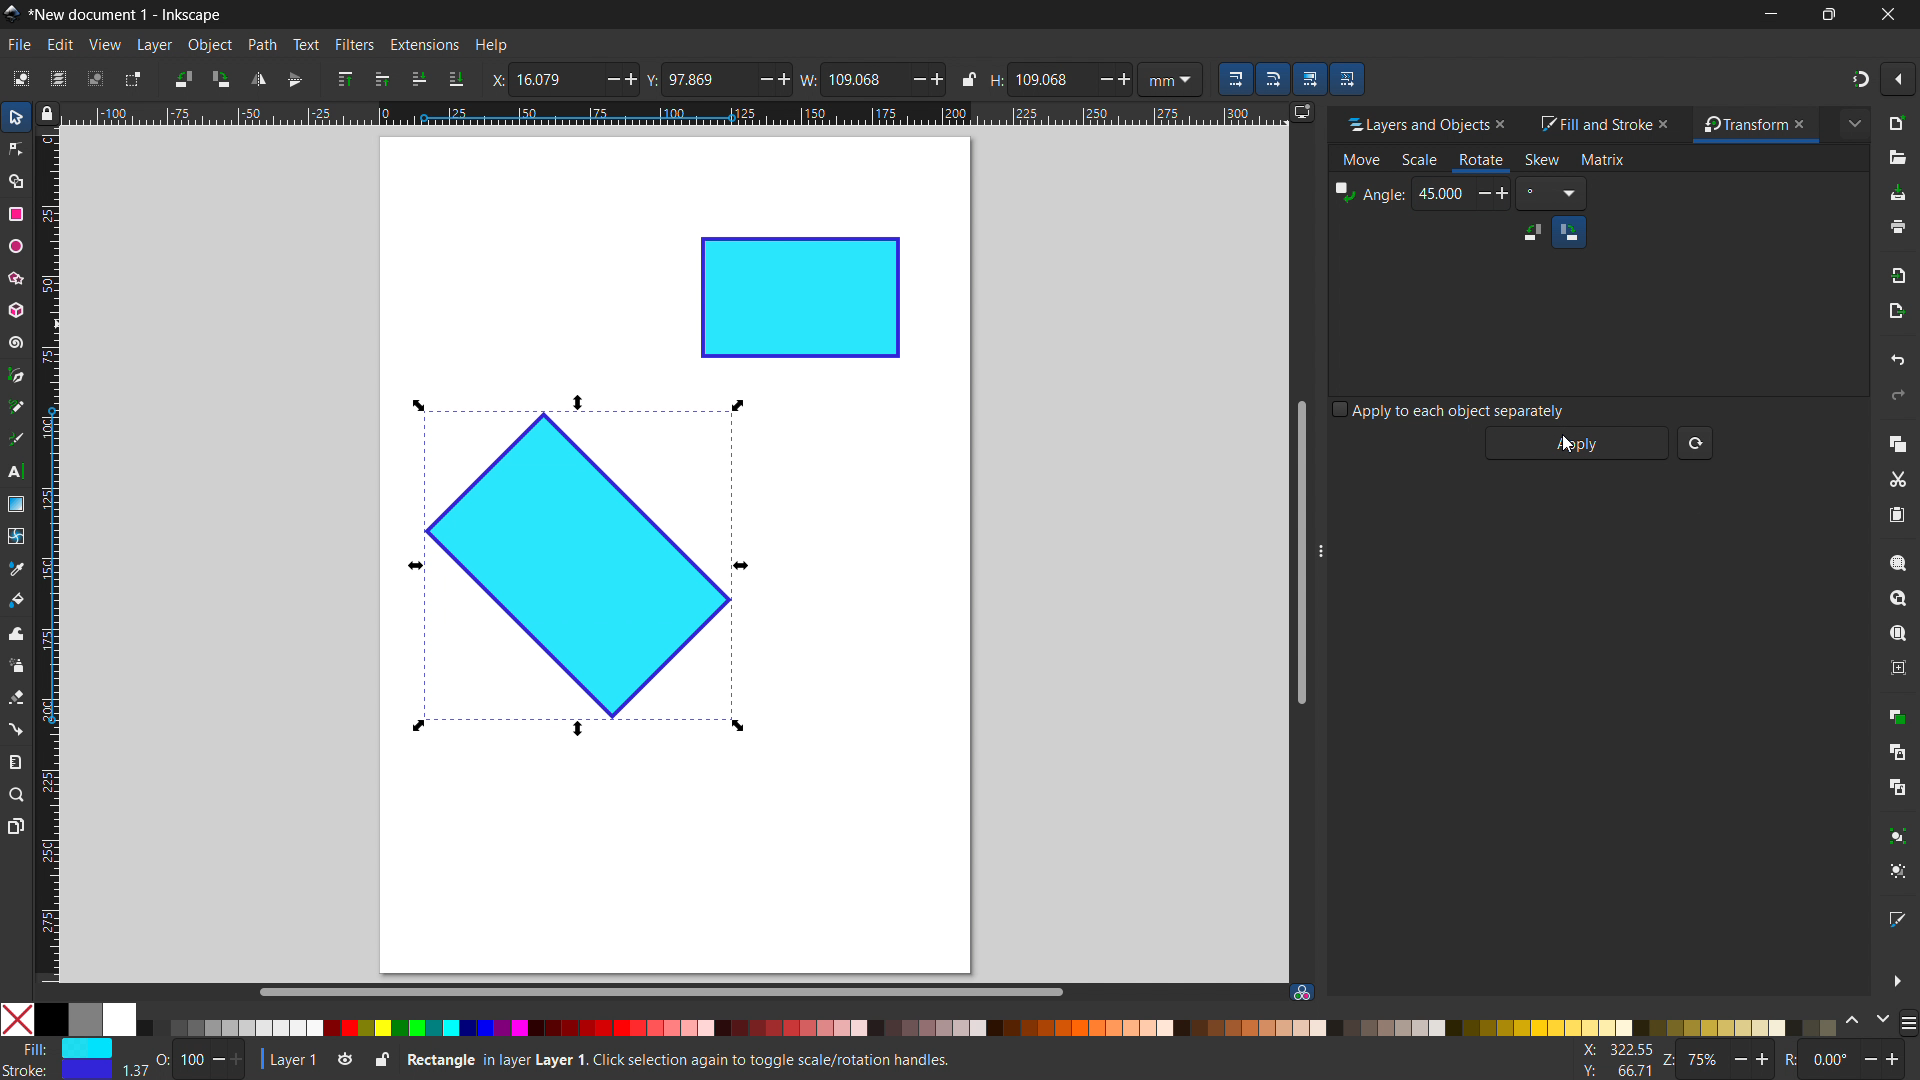  I want to click on select all in all layers, so click(57, 78).